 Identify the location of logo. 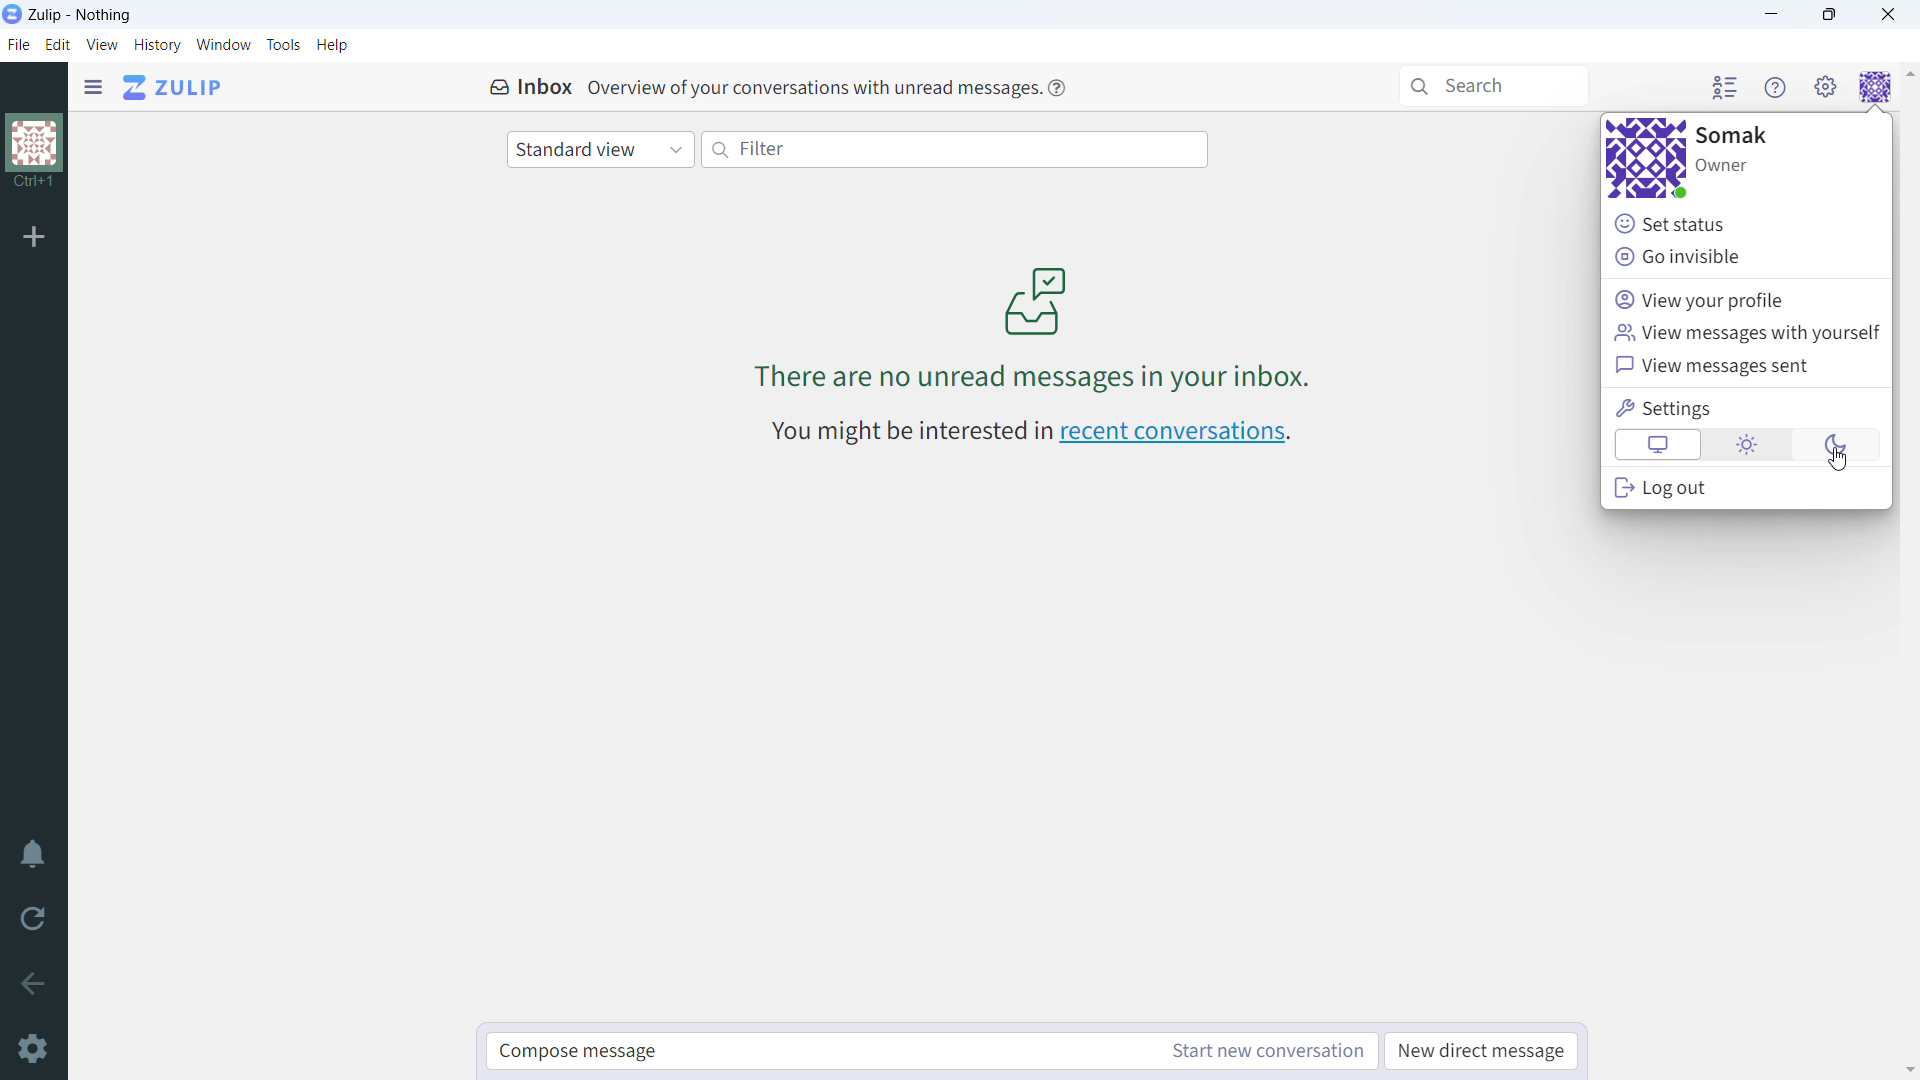
(12, 15).